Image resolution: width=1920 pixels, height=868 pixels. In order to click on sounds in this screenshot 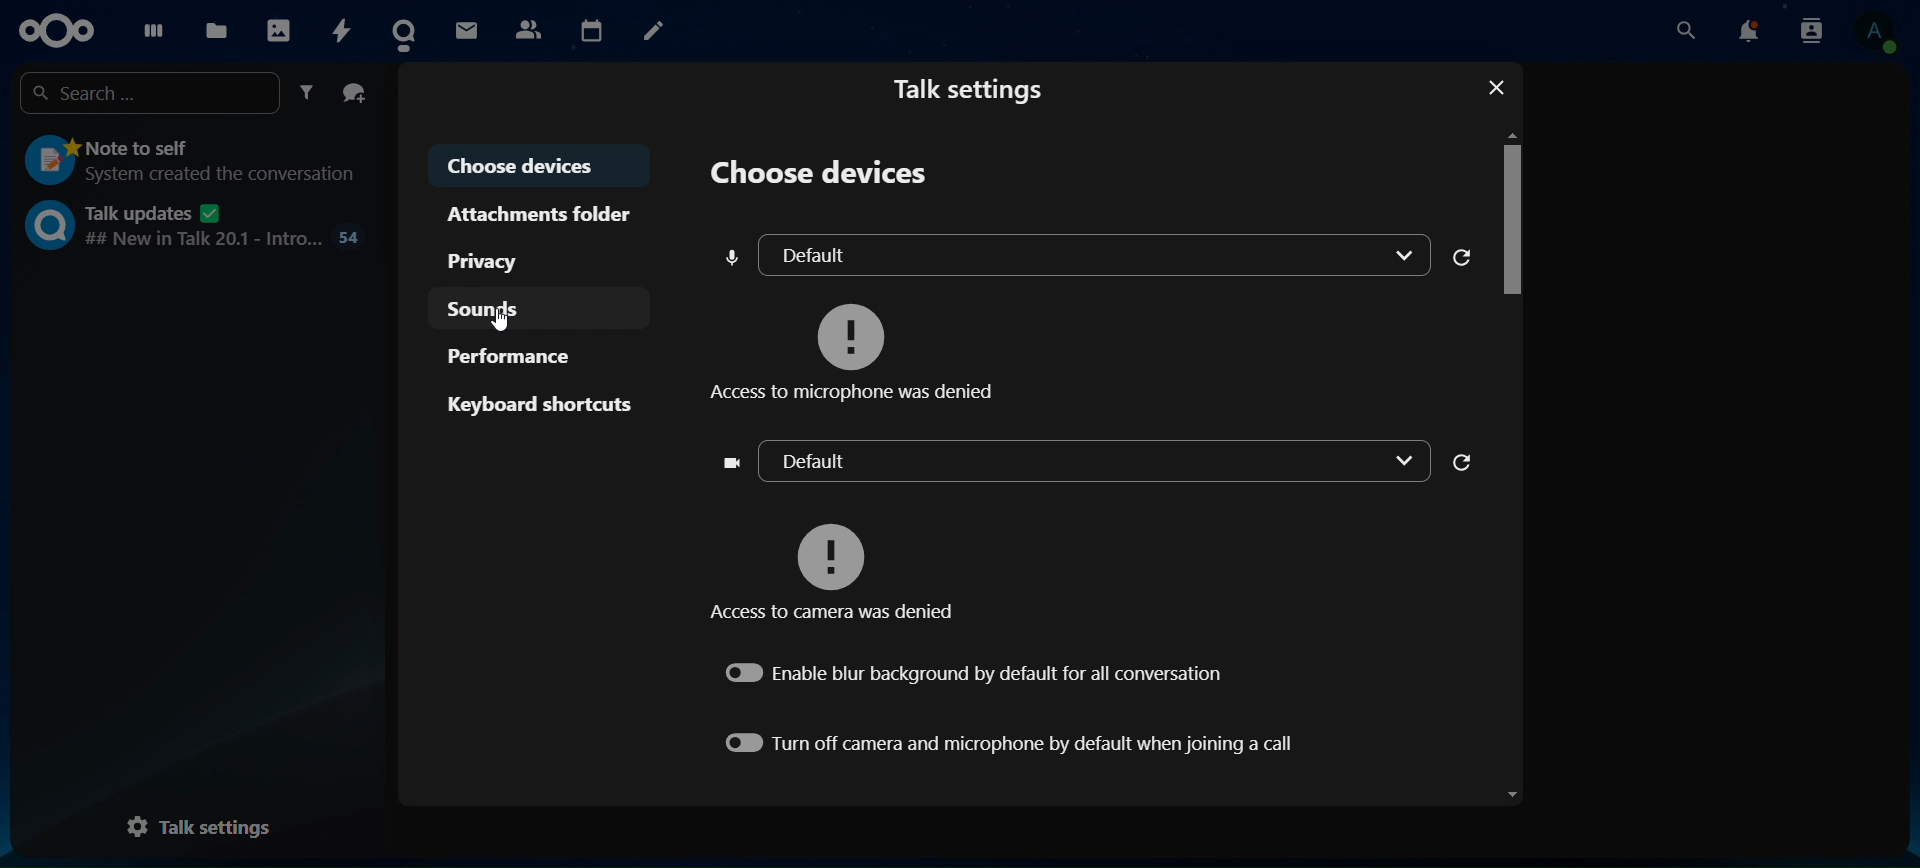, I will do `click(494, 311)`.